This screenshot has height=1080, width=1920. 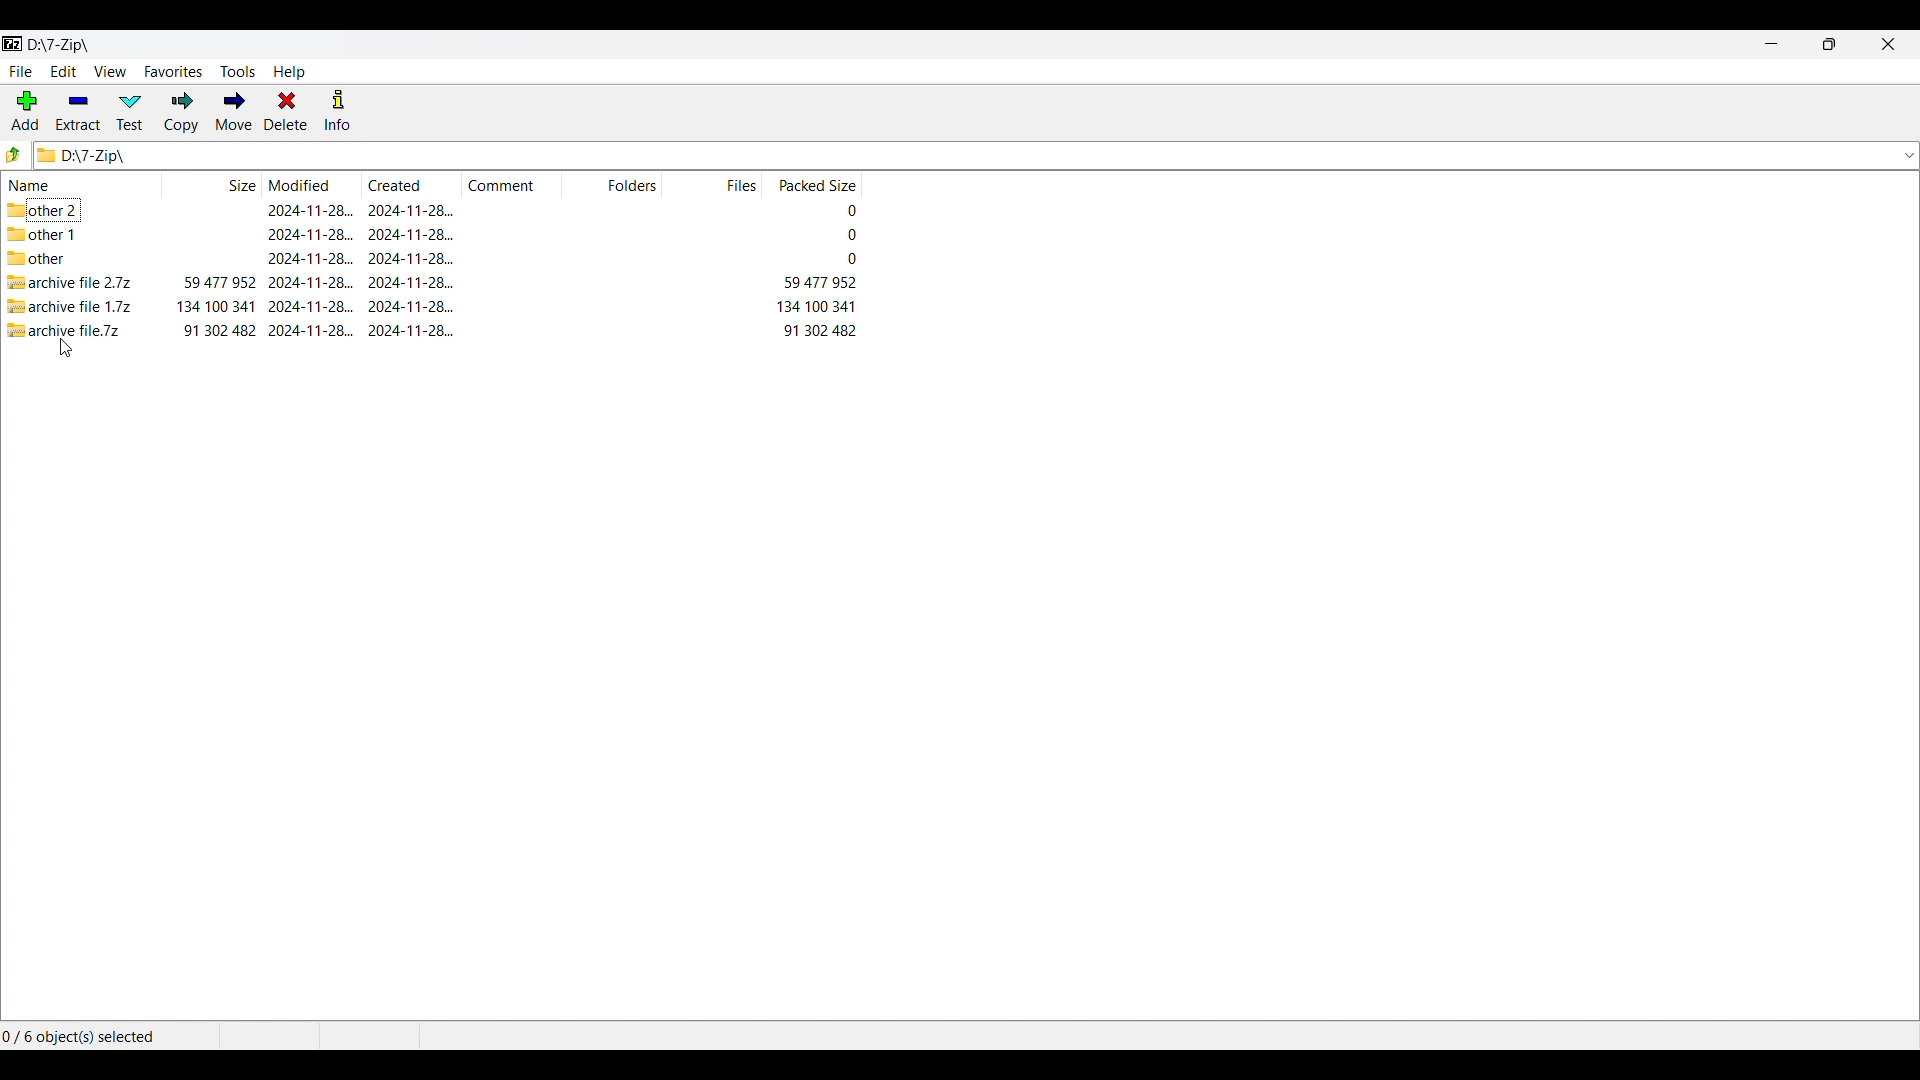 What do you see at coordinates (311, 282) in the screenshot?
I see `modified date & time` at bounding box center [311, 282].